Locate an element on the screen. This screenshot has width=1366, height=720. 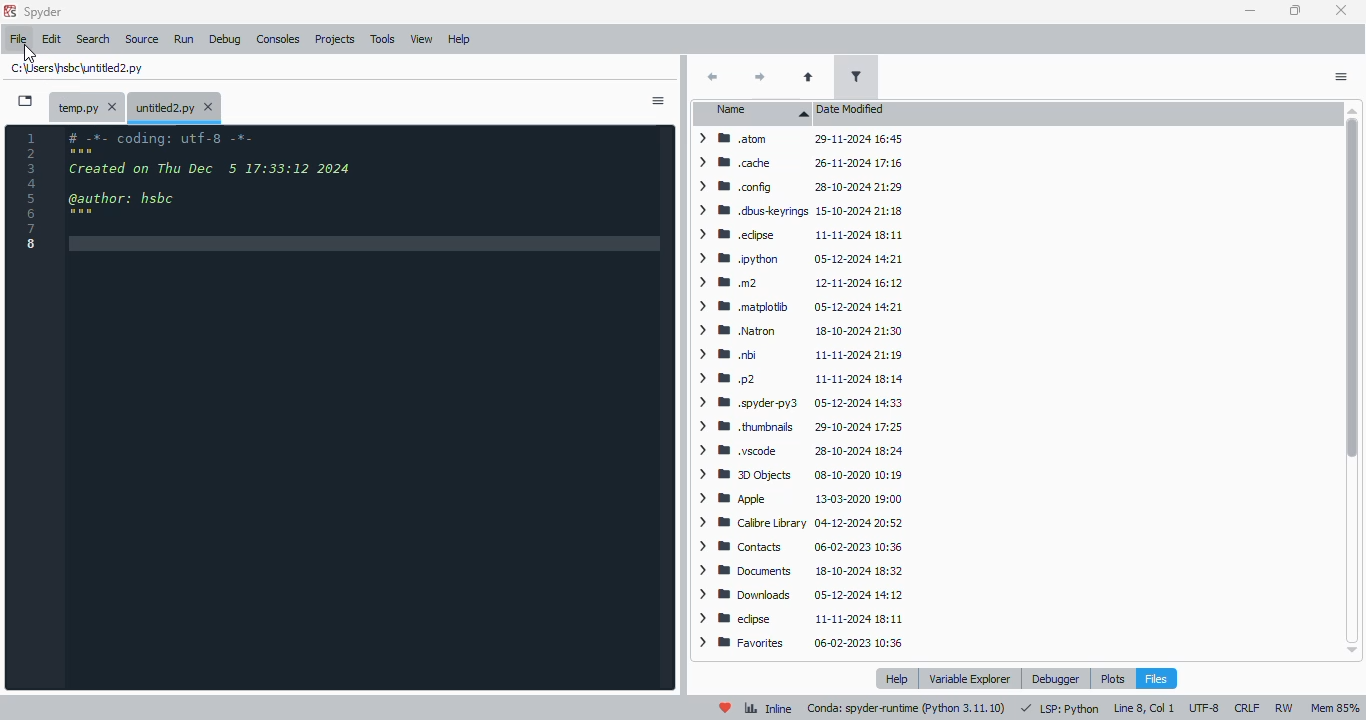
> BB atom 29-11-2024 16:45 is located at coordinates (801, 139).